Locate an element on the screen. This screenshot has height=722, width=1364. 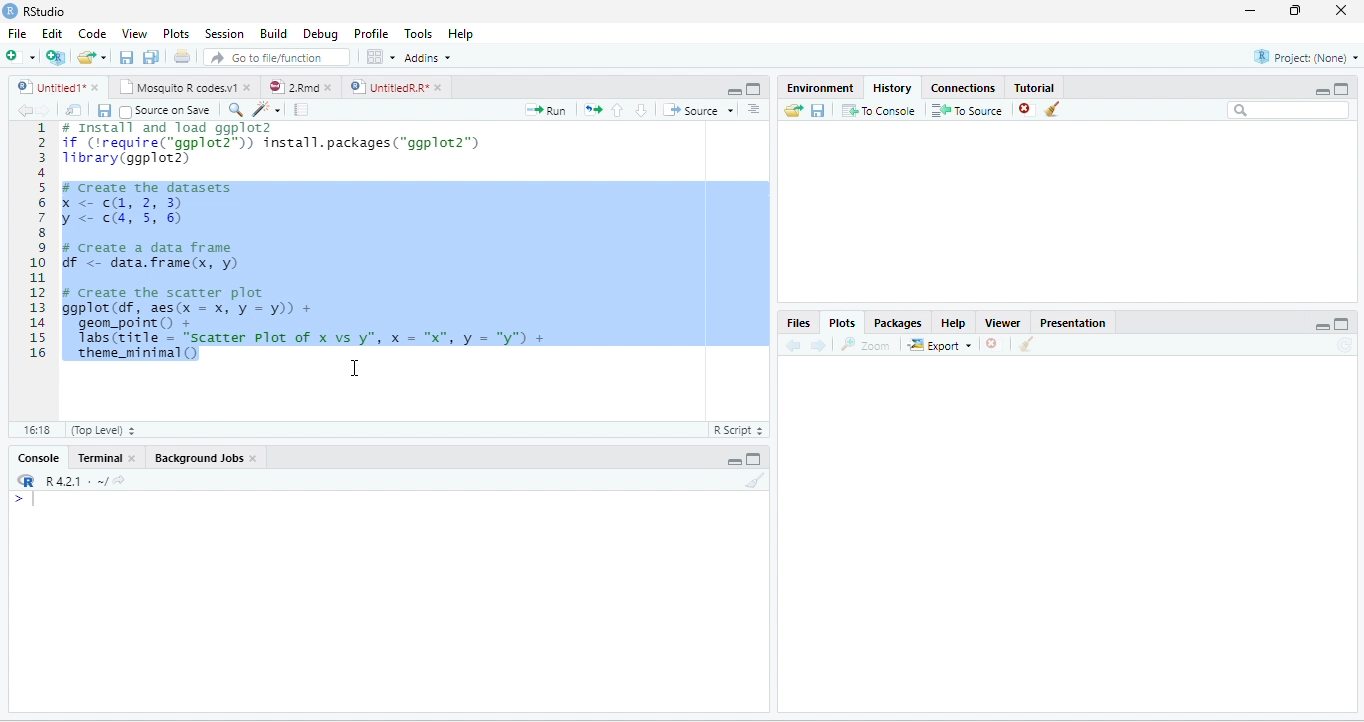
close is located at coordinates (328, 87).